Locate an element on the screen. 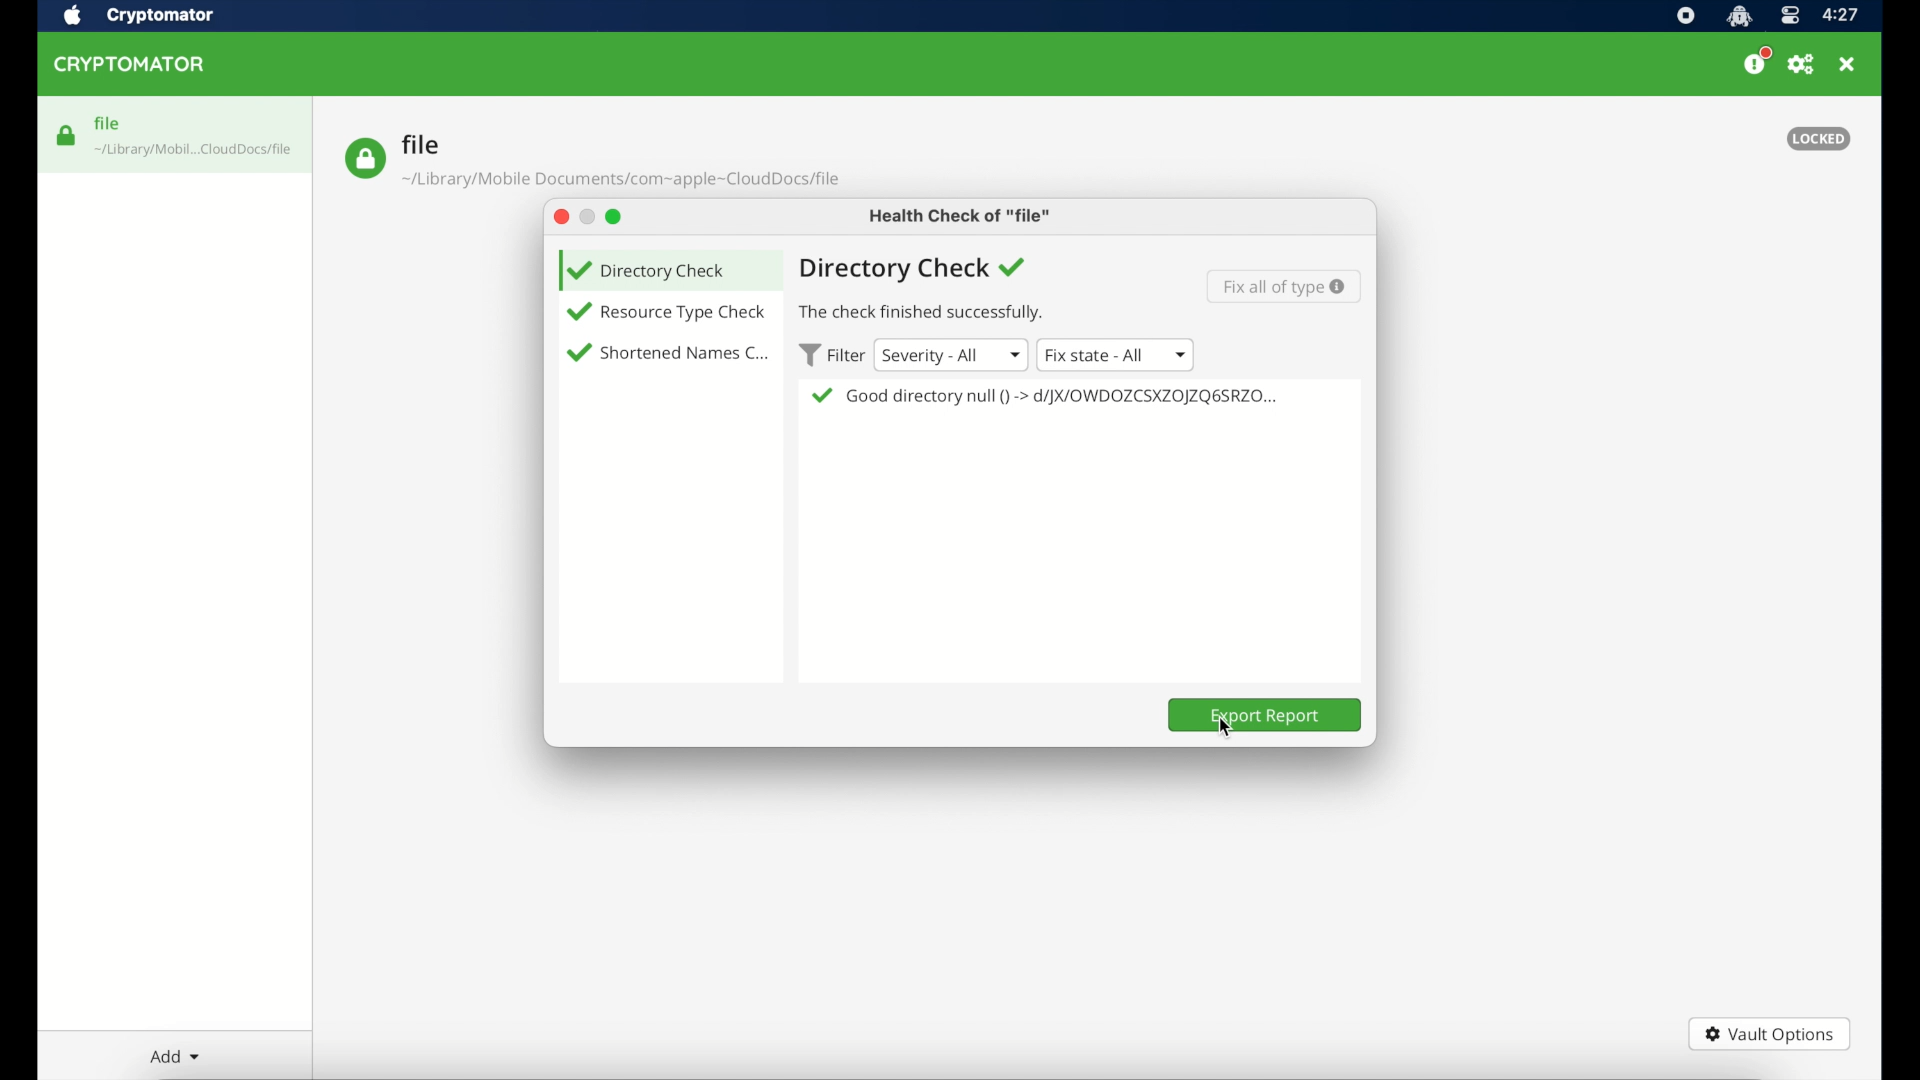 Image resolution: width=1920 pixels, height=1080 pixels. vault options is located at coordinates (1770, 1034).